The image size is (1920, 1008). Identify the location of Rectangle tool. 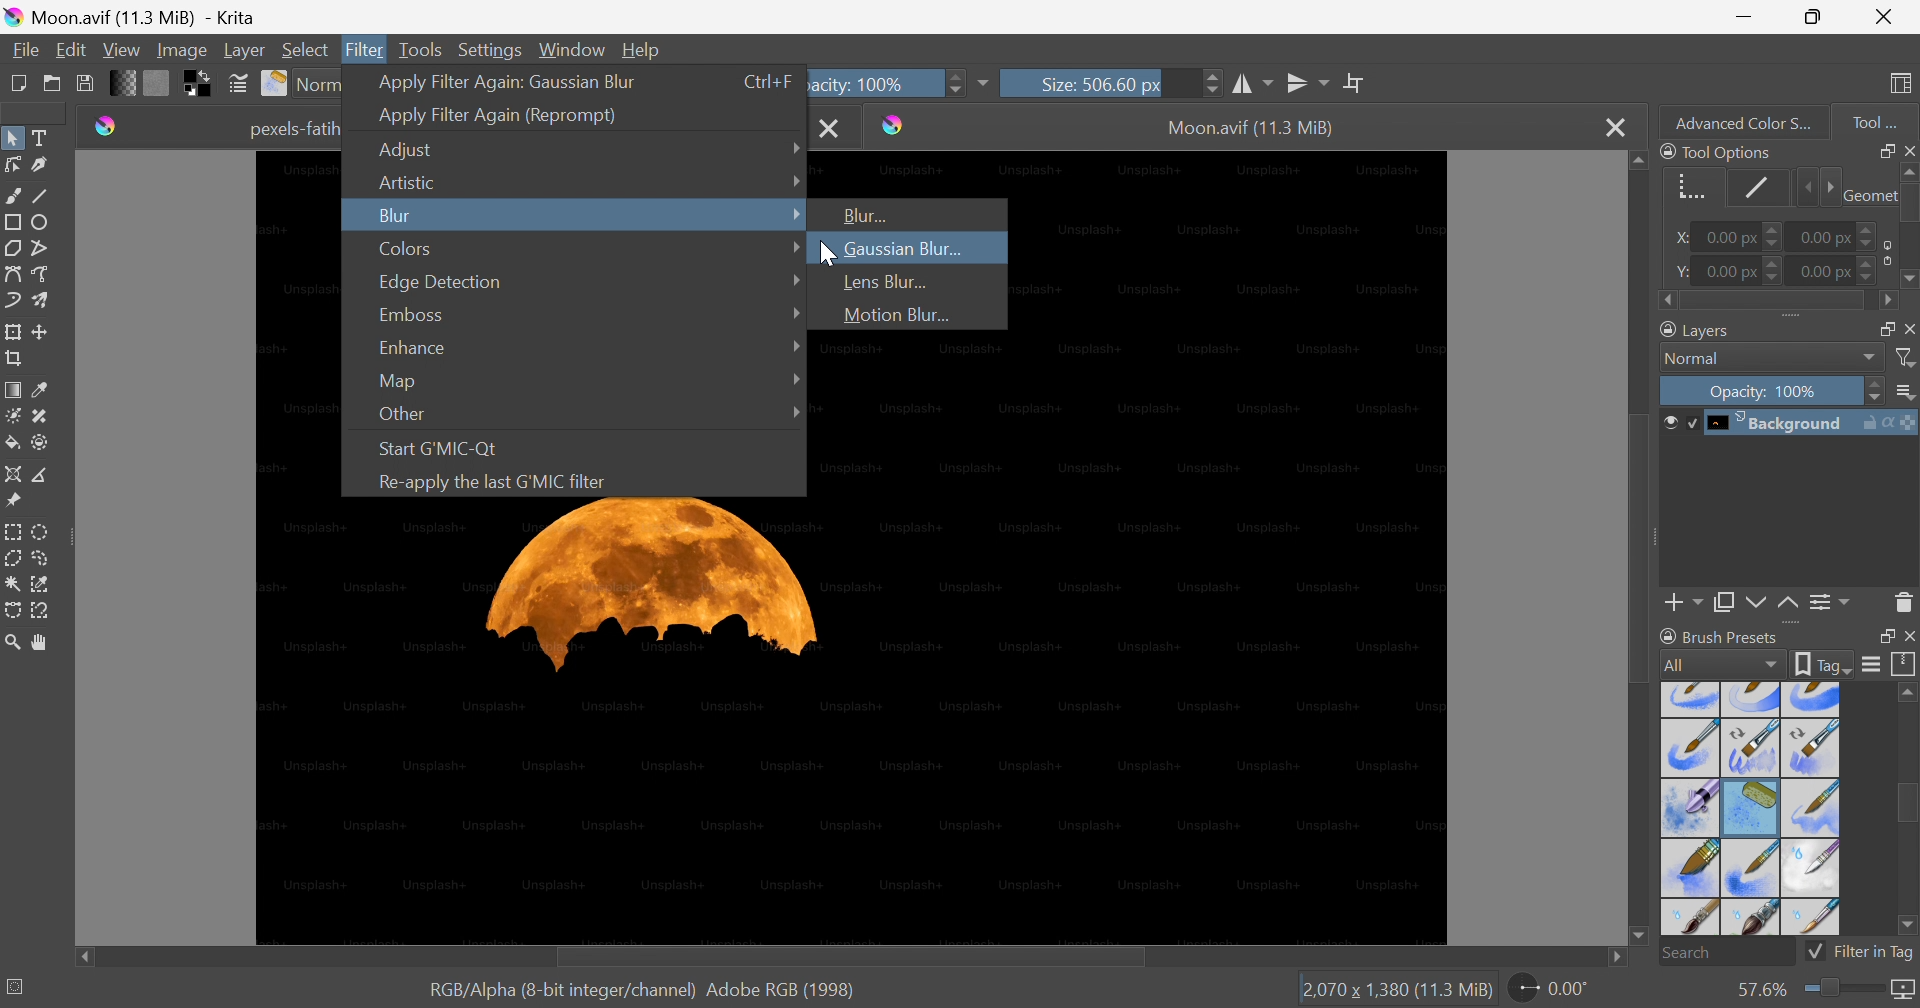
(12, 222).